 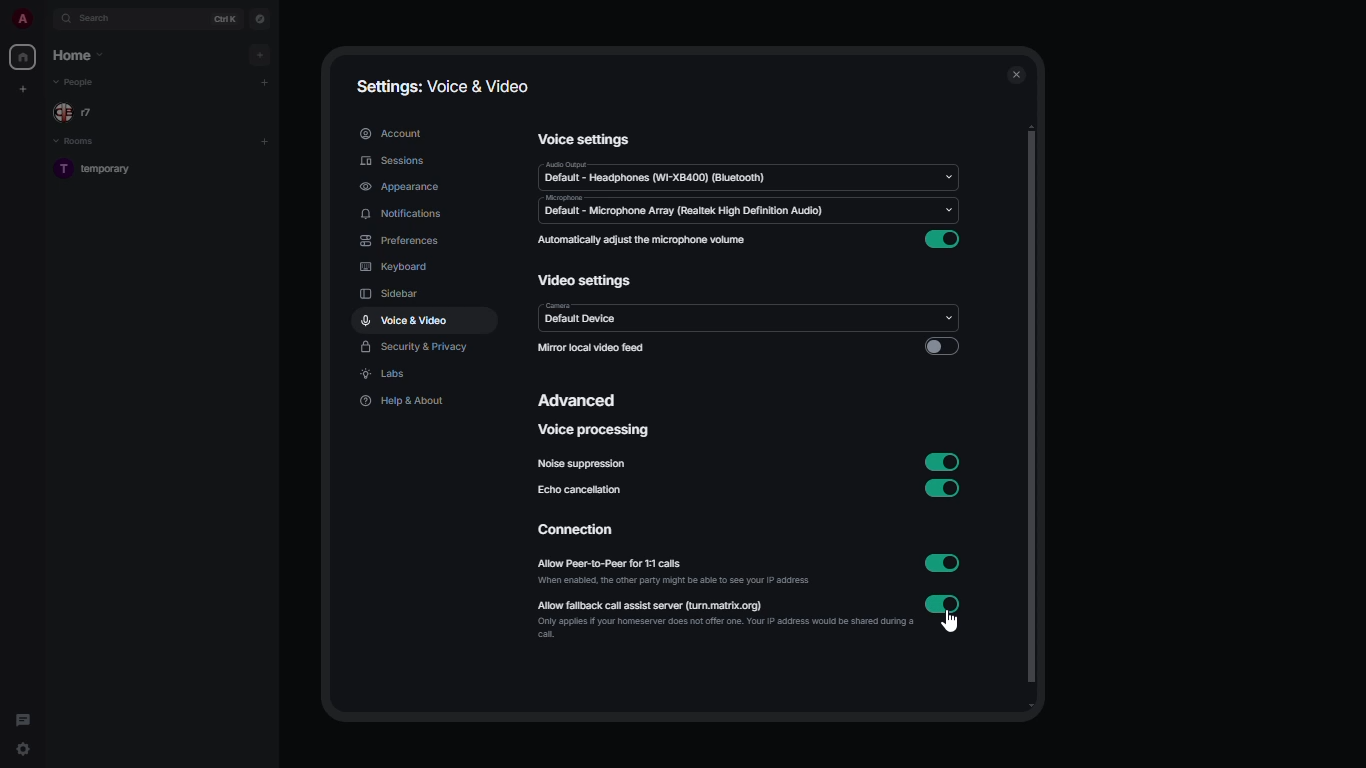 I want to click on disabled, so click(x=941, y=345).